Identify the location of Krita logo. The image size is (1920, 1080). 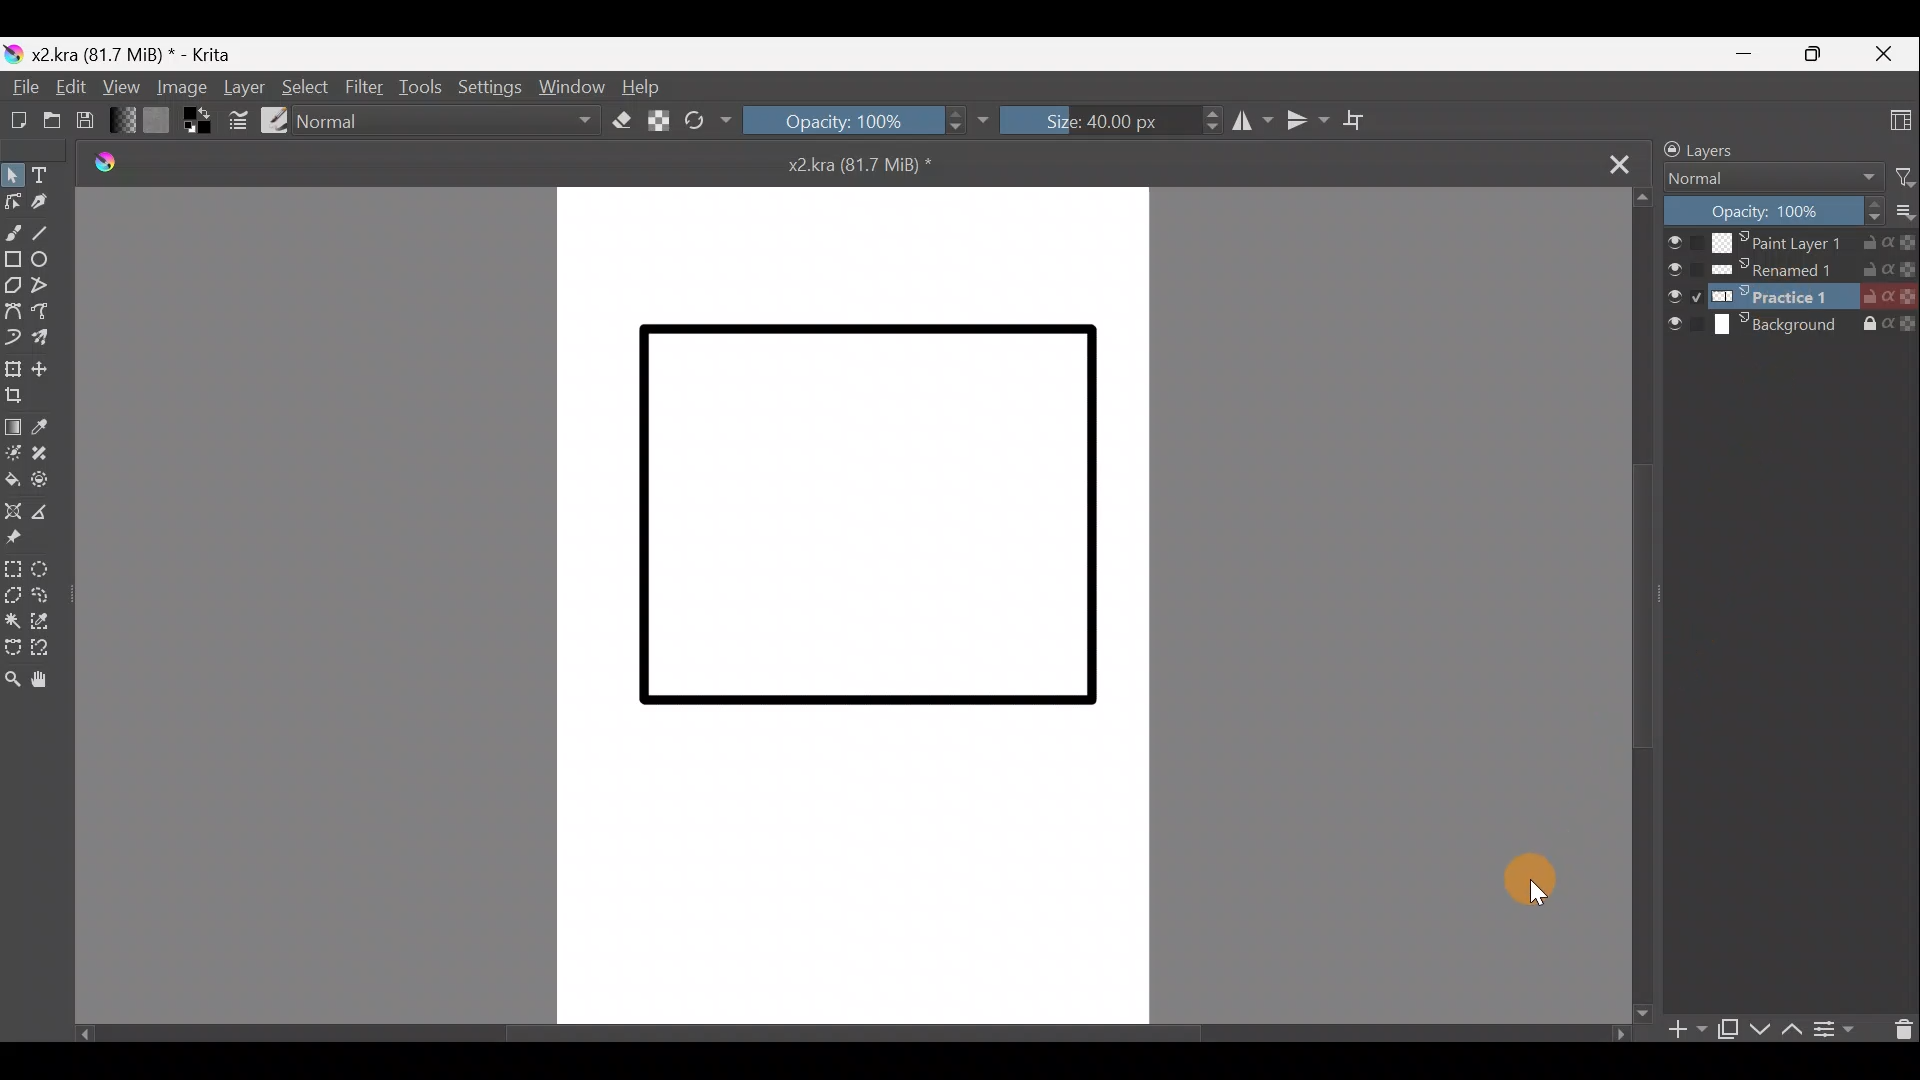
(111, 161).